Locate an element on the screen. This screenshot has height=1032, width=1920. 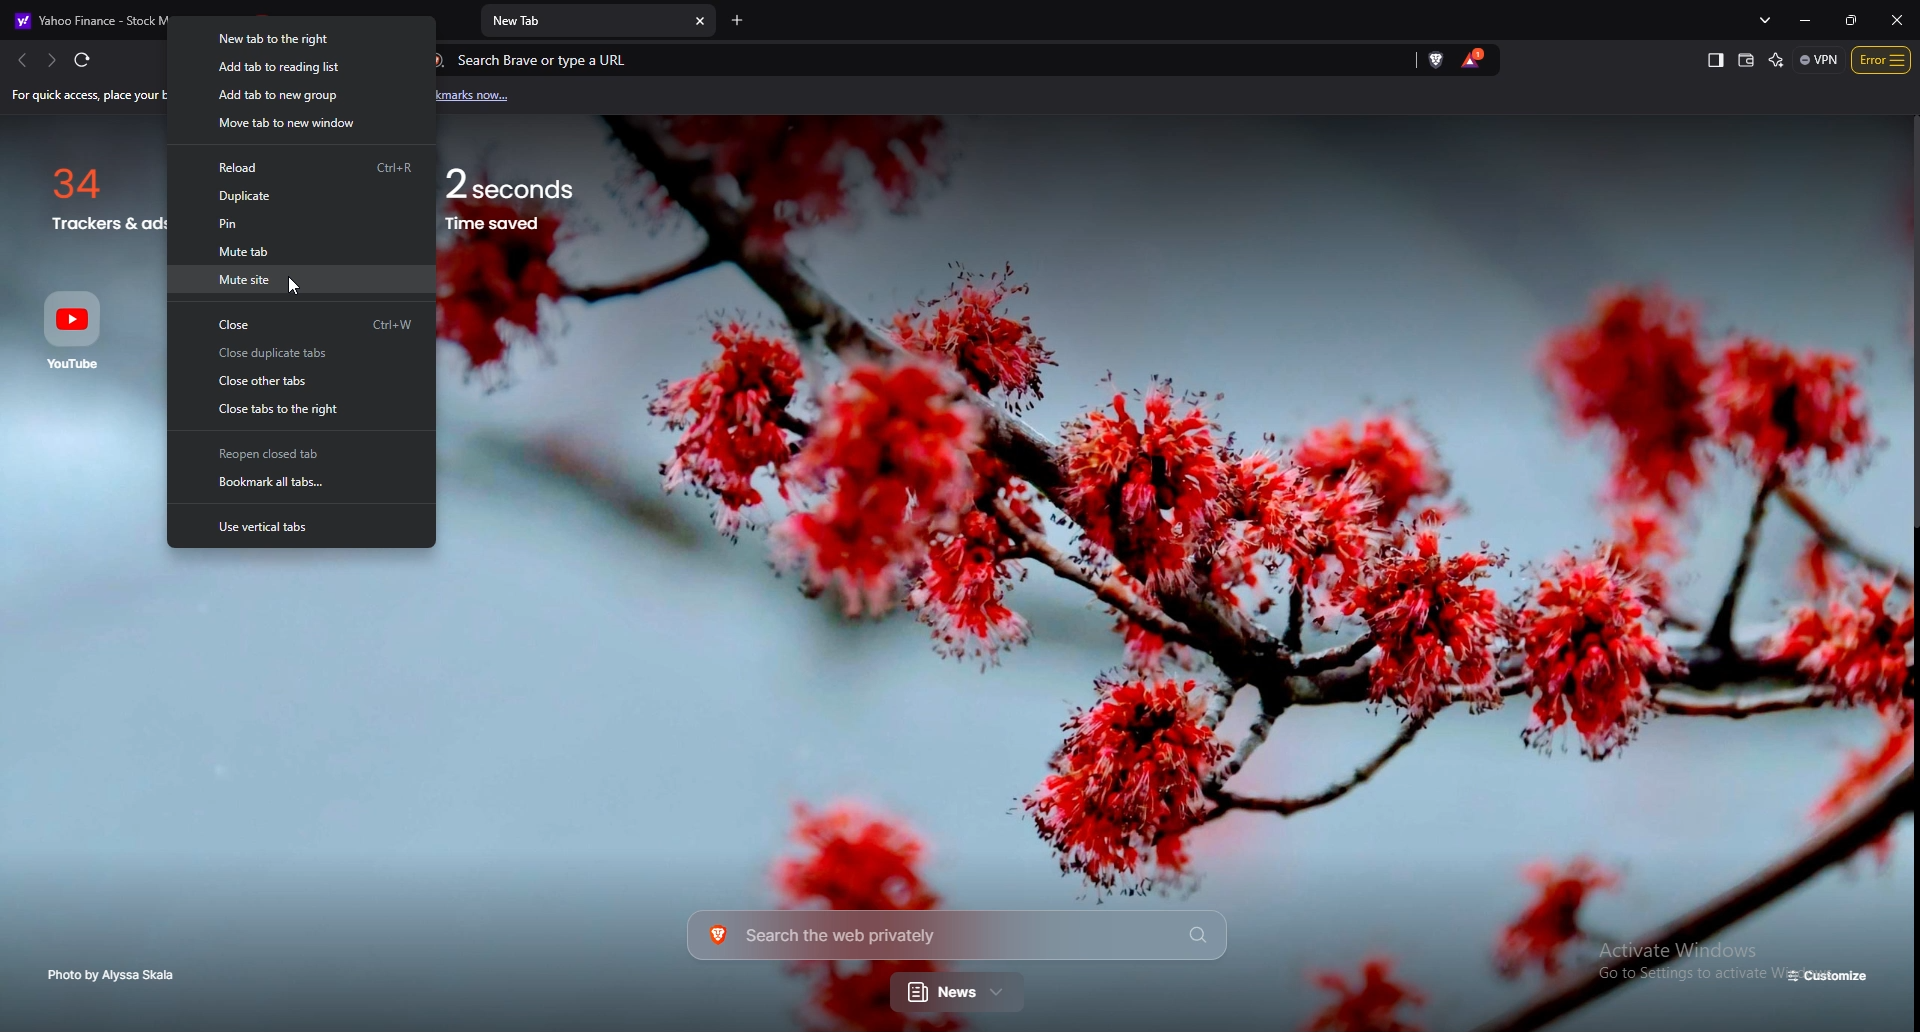
back is located at coordinates (19, 60).